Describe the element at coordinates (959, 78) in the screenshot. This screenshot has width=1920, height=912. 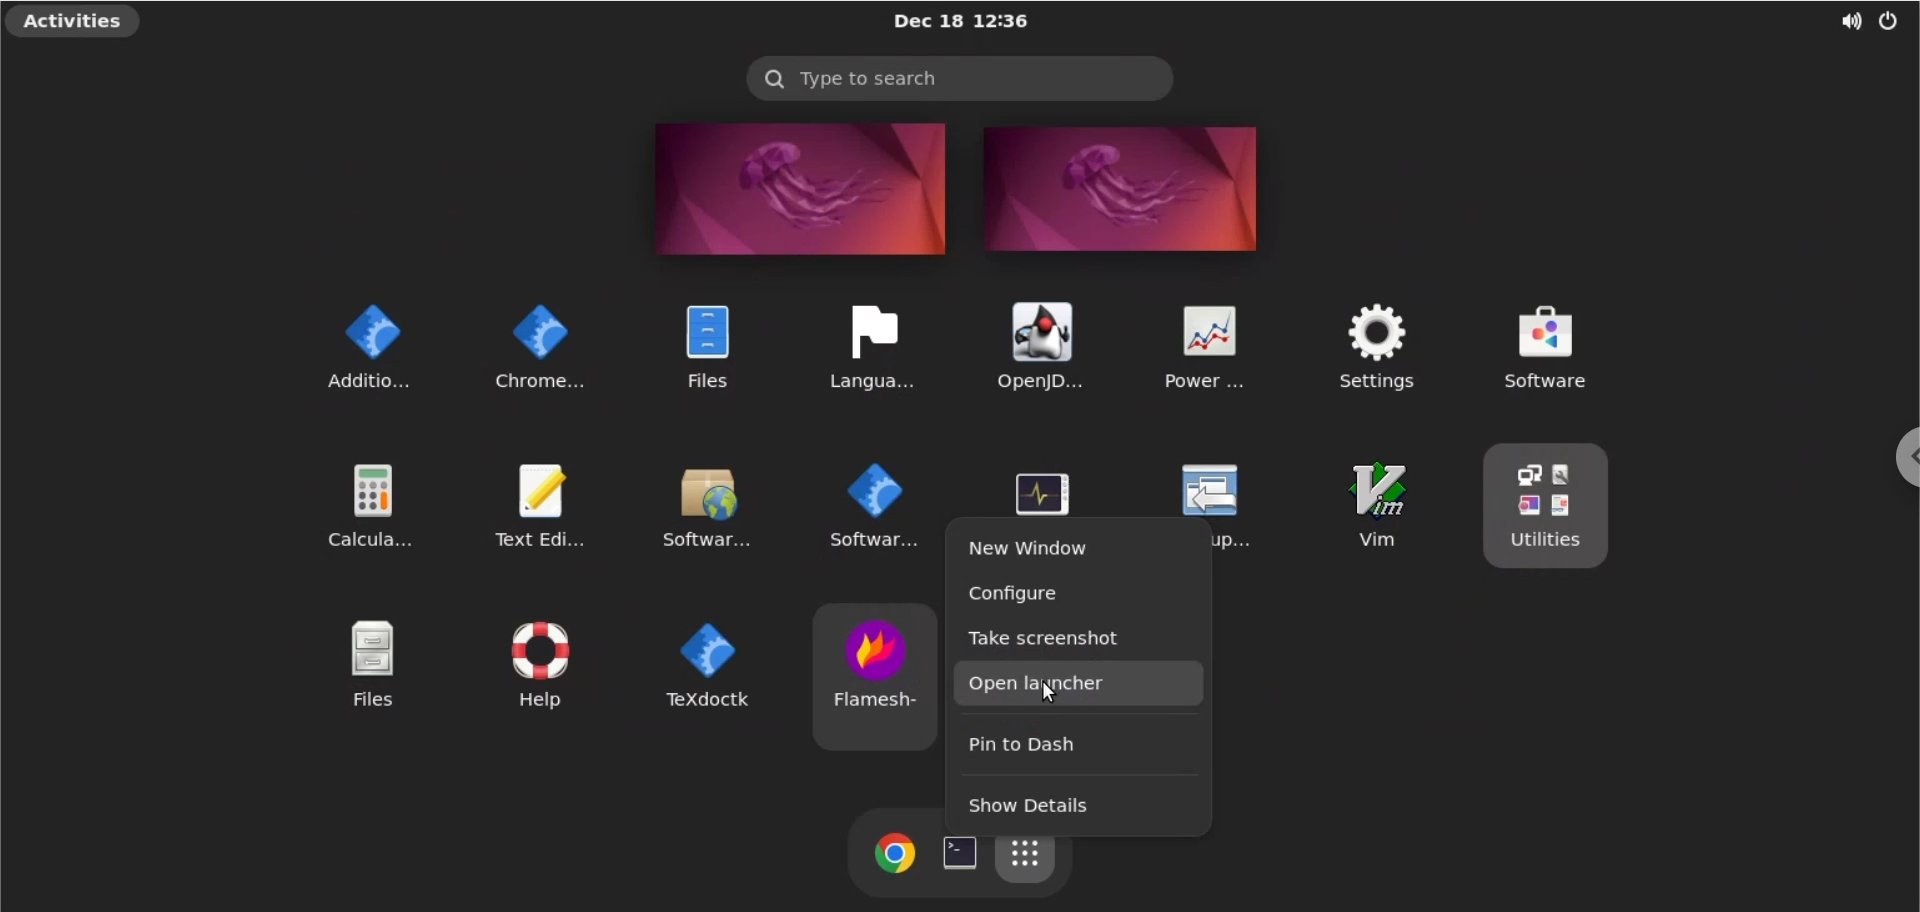
I see `search bar` at that location.